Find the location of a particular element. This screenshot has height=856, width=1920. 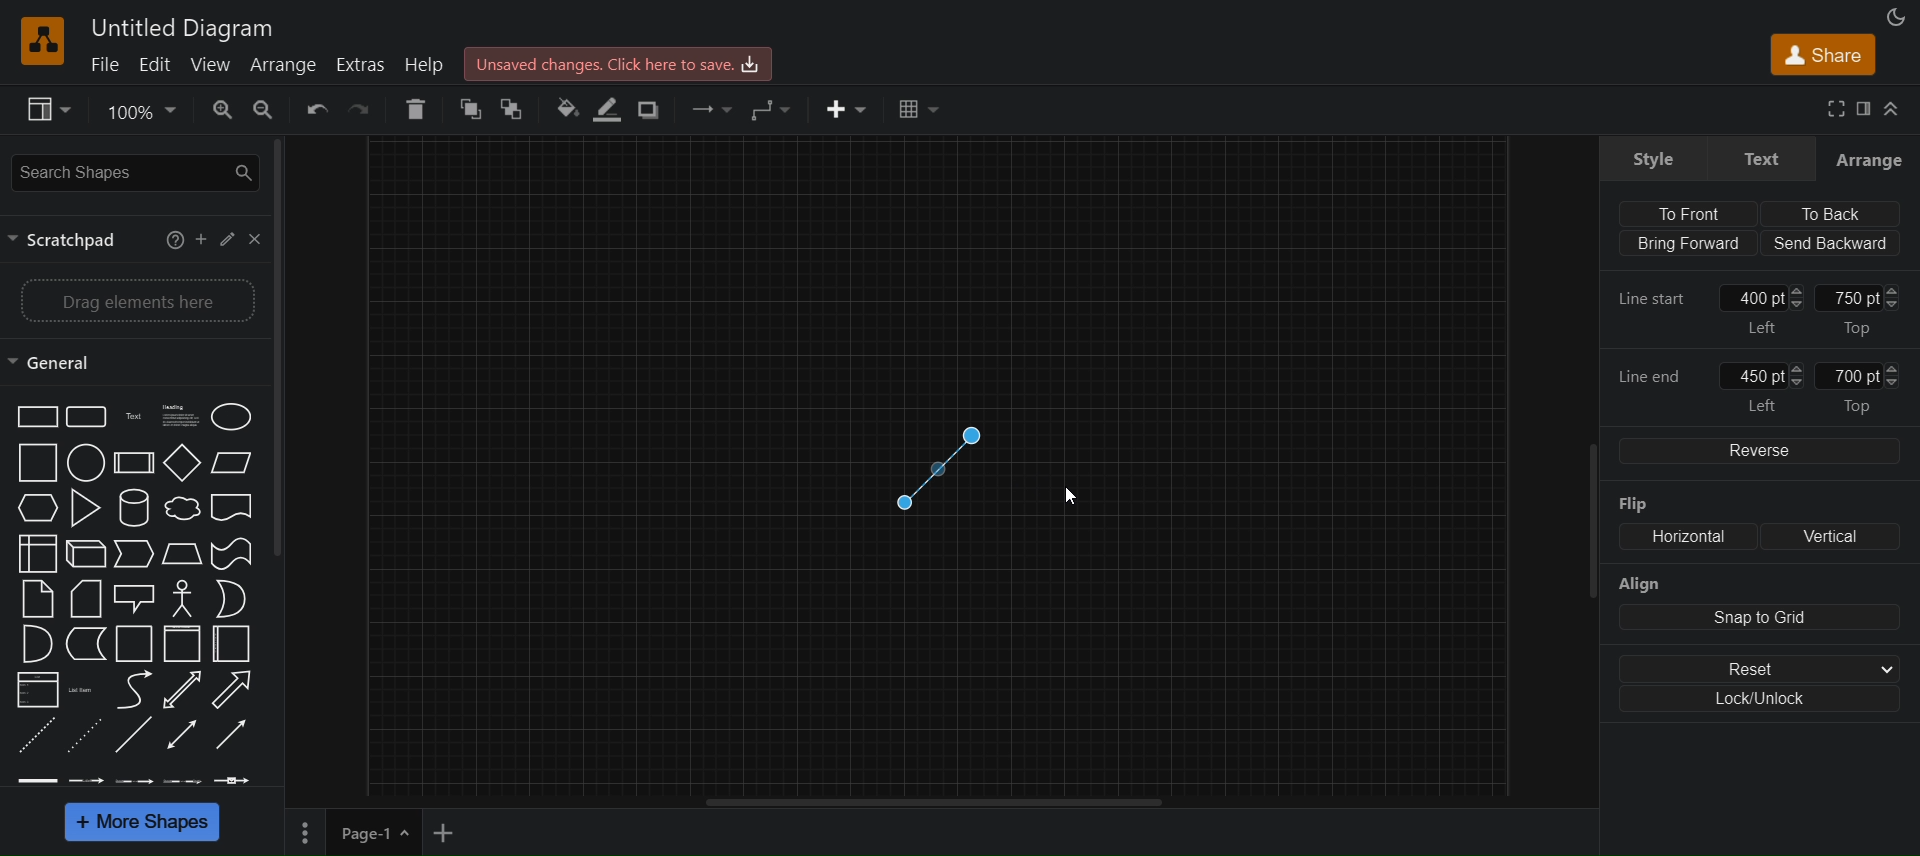

file is located at coordinates (105, 64).